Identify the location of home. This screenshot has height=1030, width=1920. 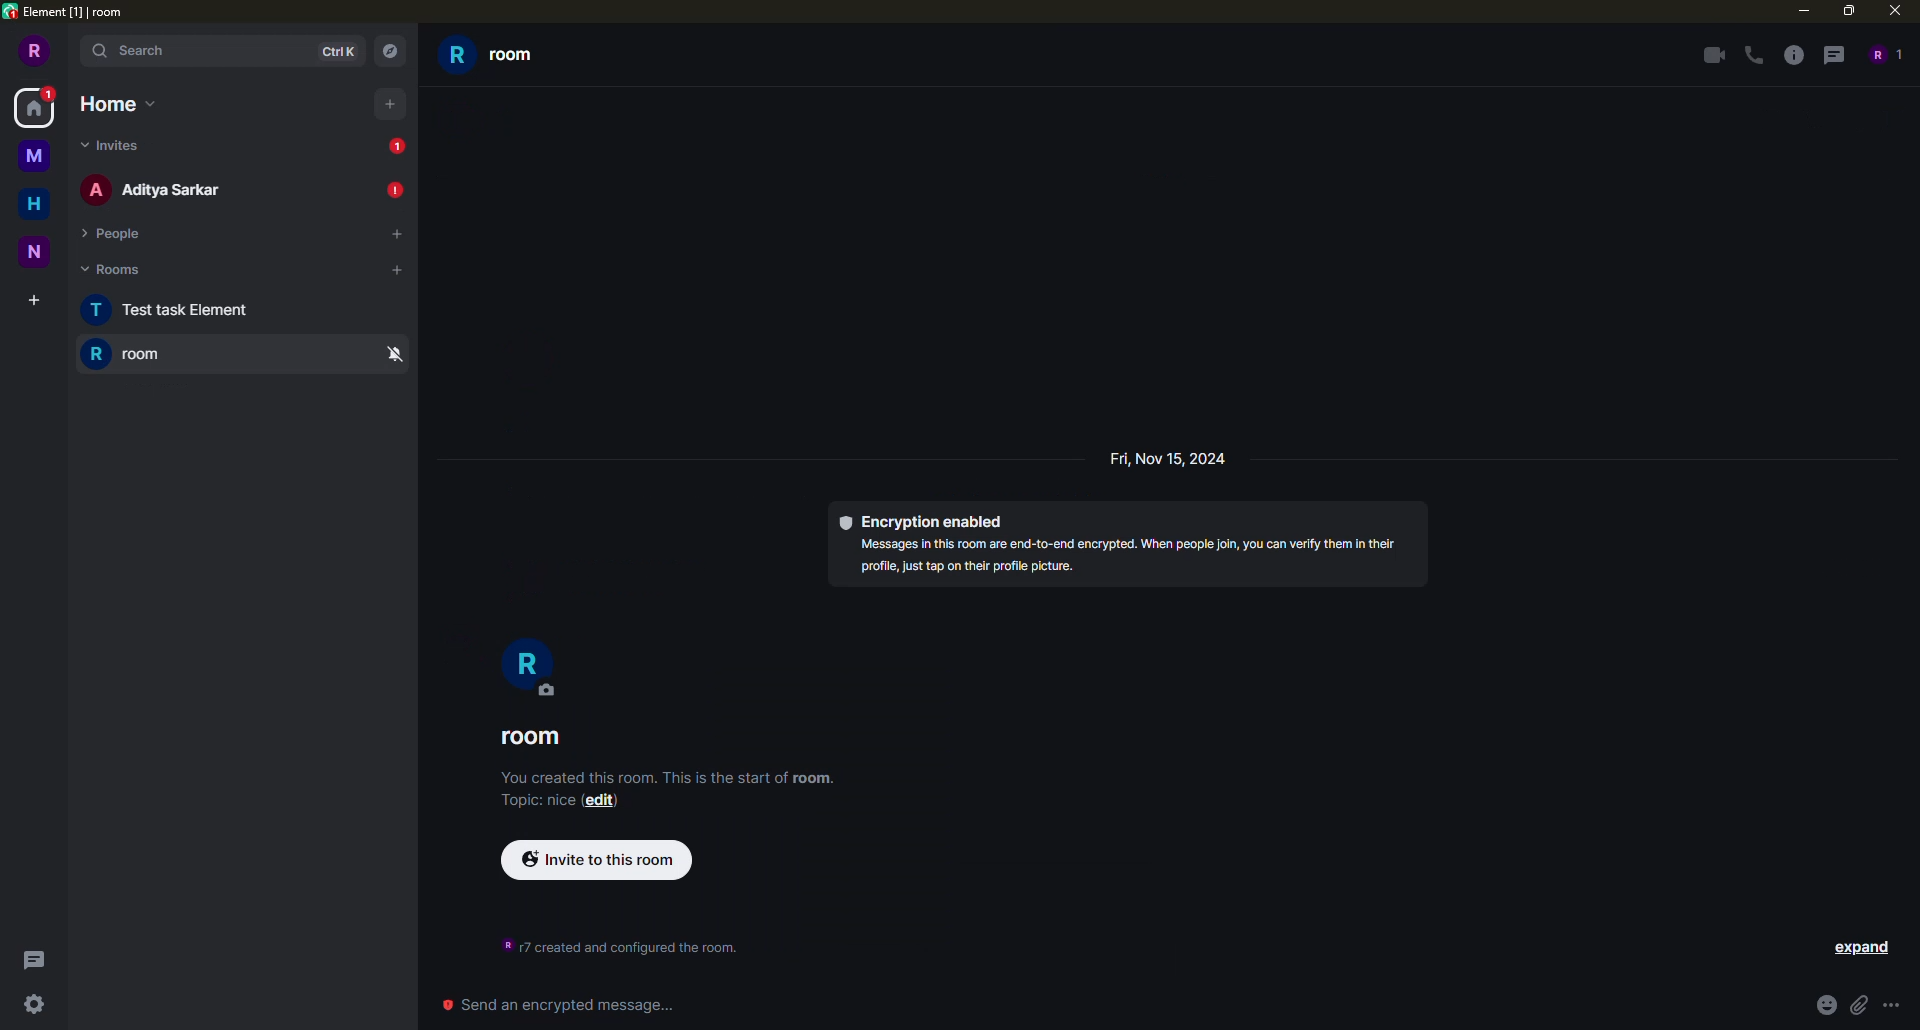
(34, 203).